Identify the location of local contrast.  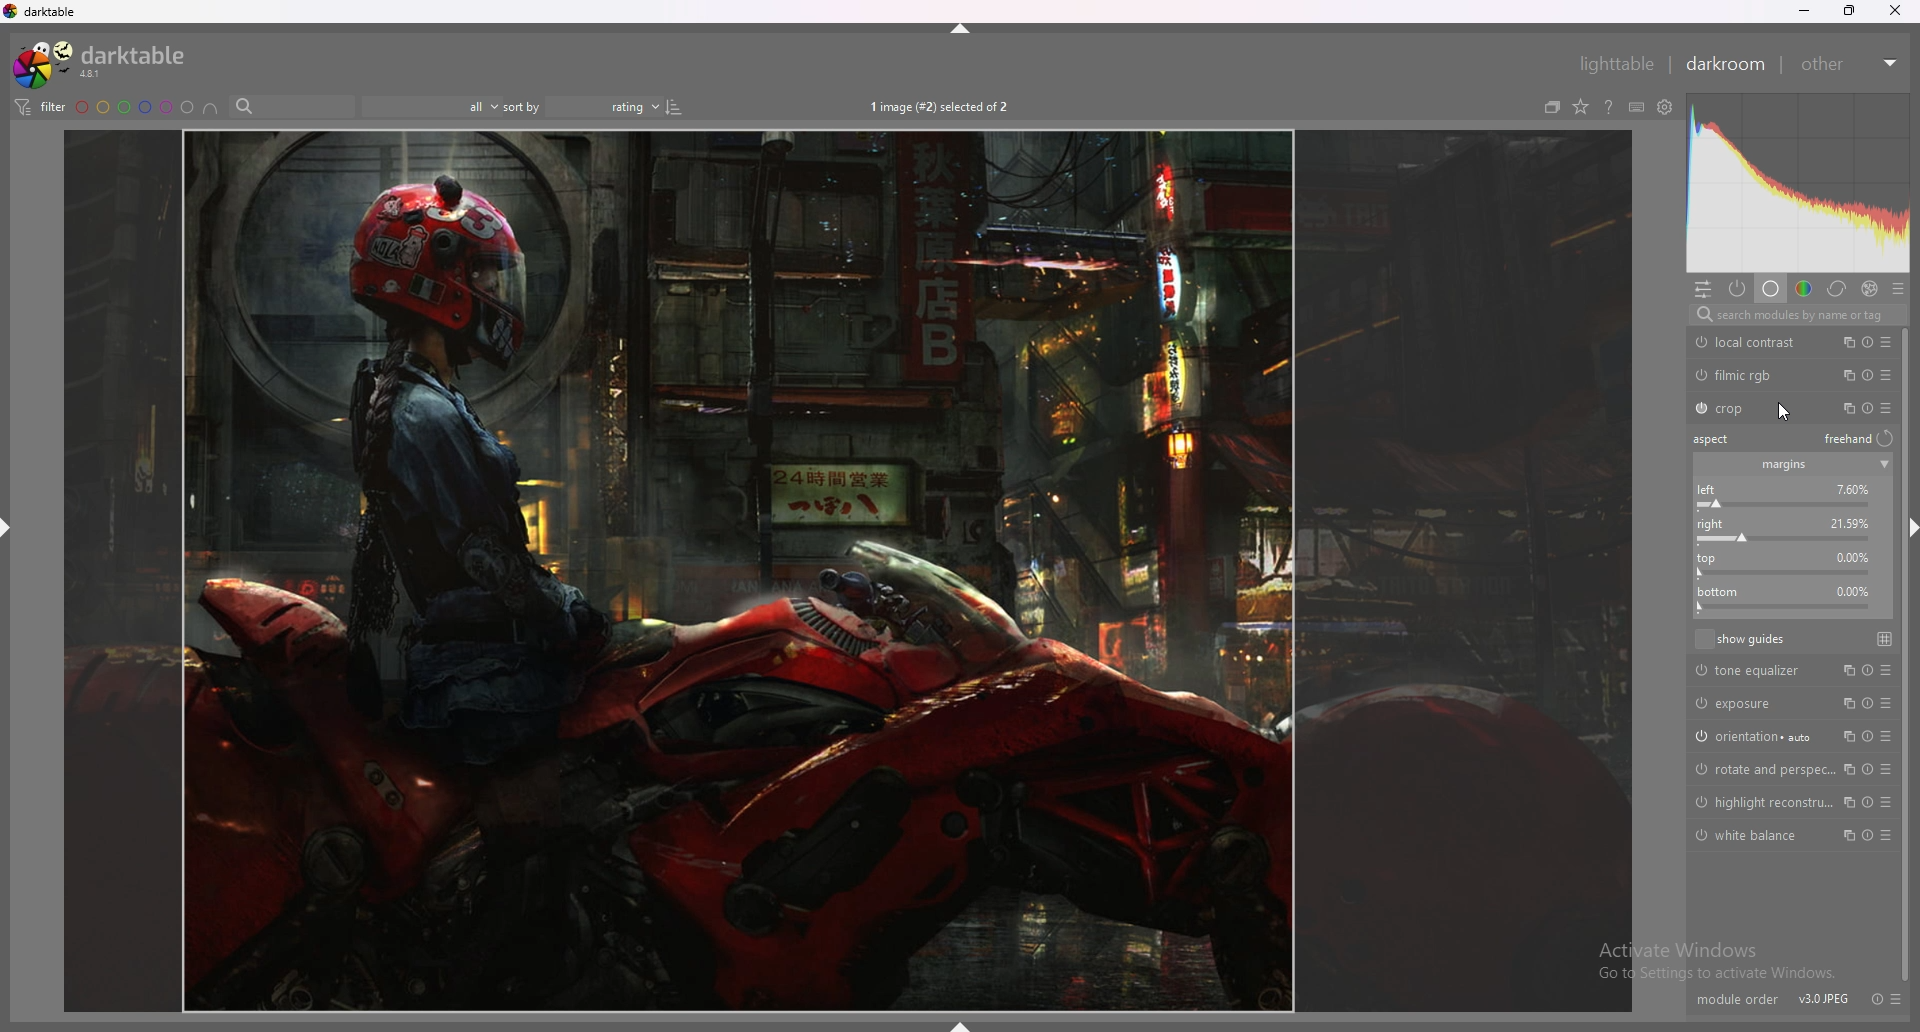
(1752, 342).